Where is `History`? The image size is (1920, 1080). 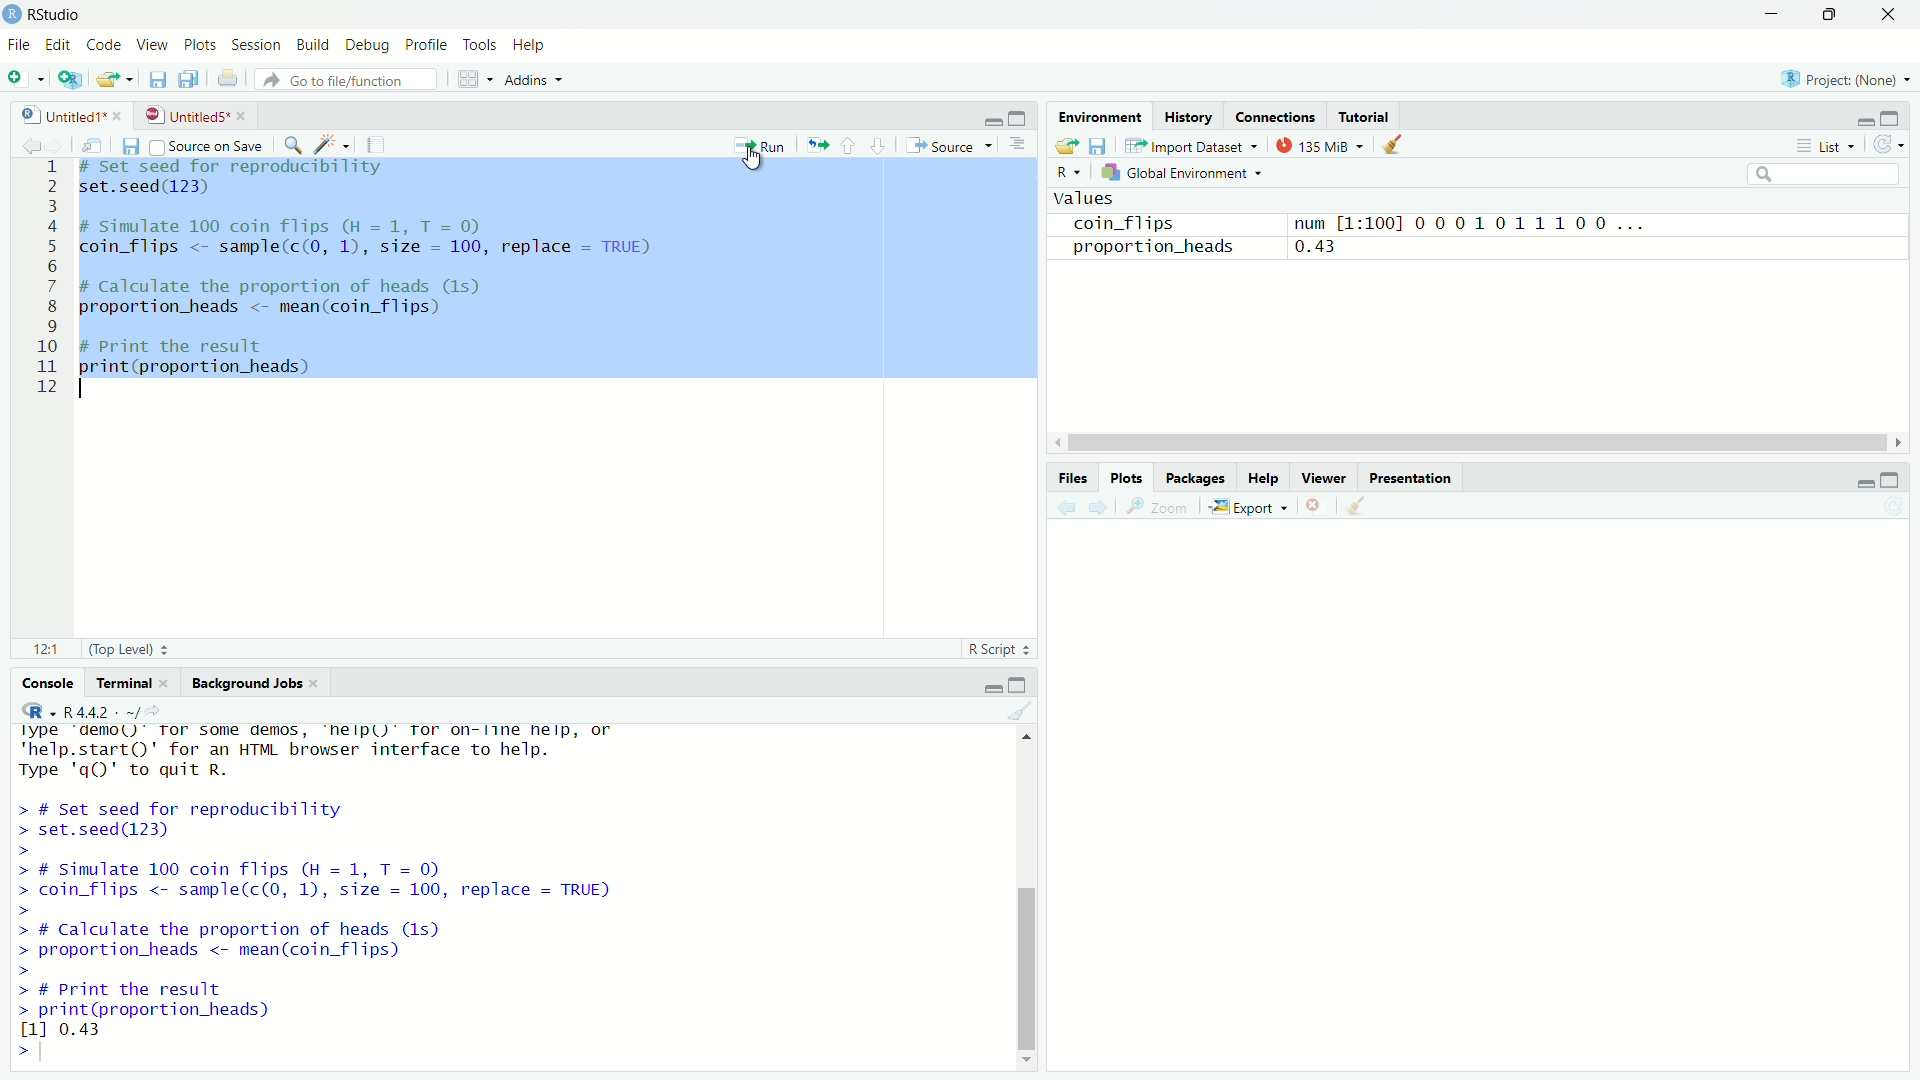 History is located at coordinates (1188, 116).